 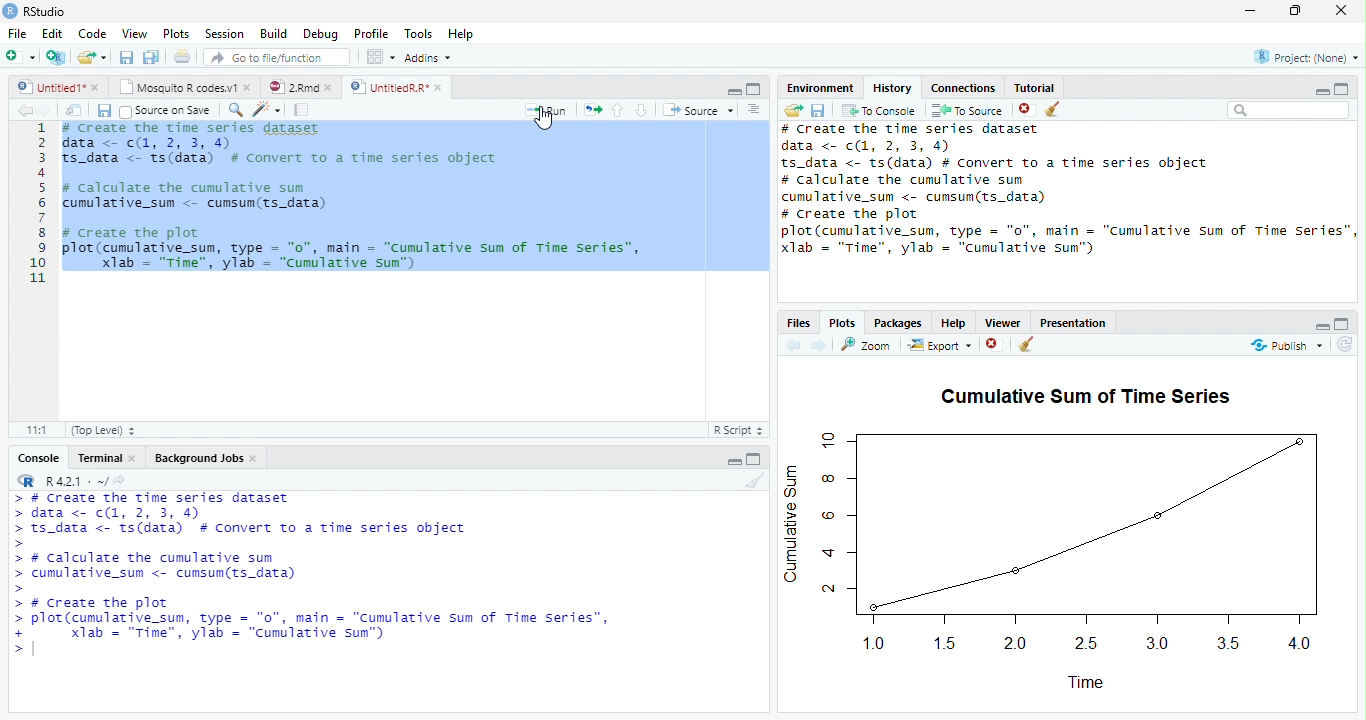 I want to click on # Create the time series dataset data <- (1, 2, 3, 4)S_data <- ts(data) # convert to a time series objectcalculate the cumulative sumumulative_sum <- cumsum(ts_data)create the plotlot (cumulative_sum, type = "0", main = "Cumulative sum of Time Series”,Xlab = "Time", ylab = "cumulative sun"), so click(x=415, y=199).